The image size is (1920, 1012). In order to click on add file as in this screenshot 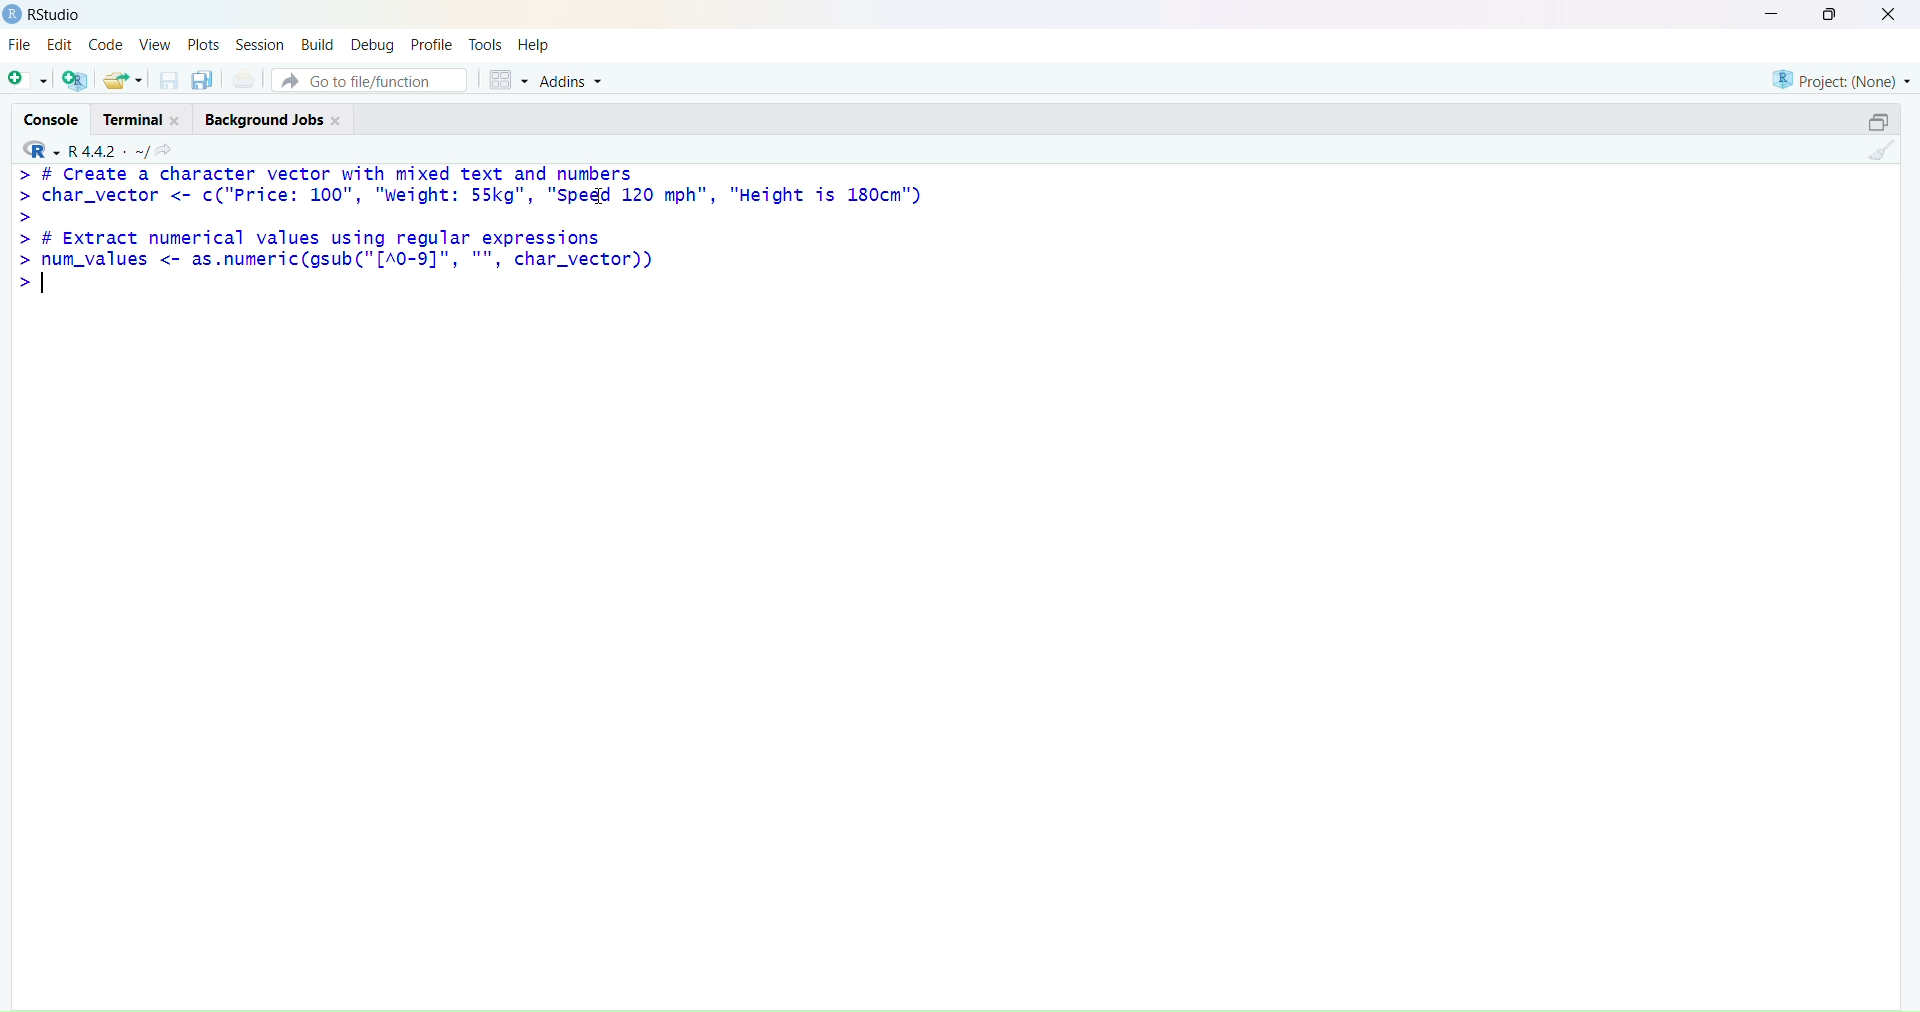, I will do `click(28, 81)`.